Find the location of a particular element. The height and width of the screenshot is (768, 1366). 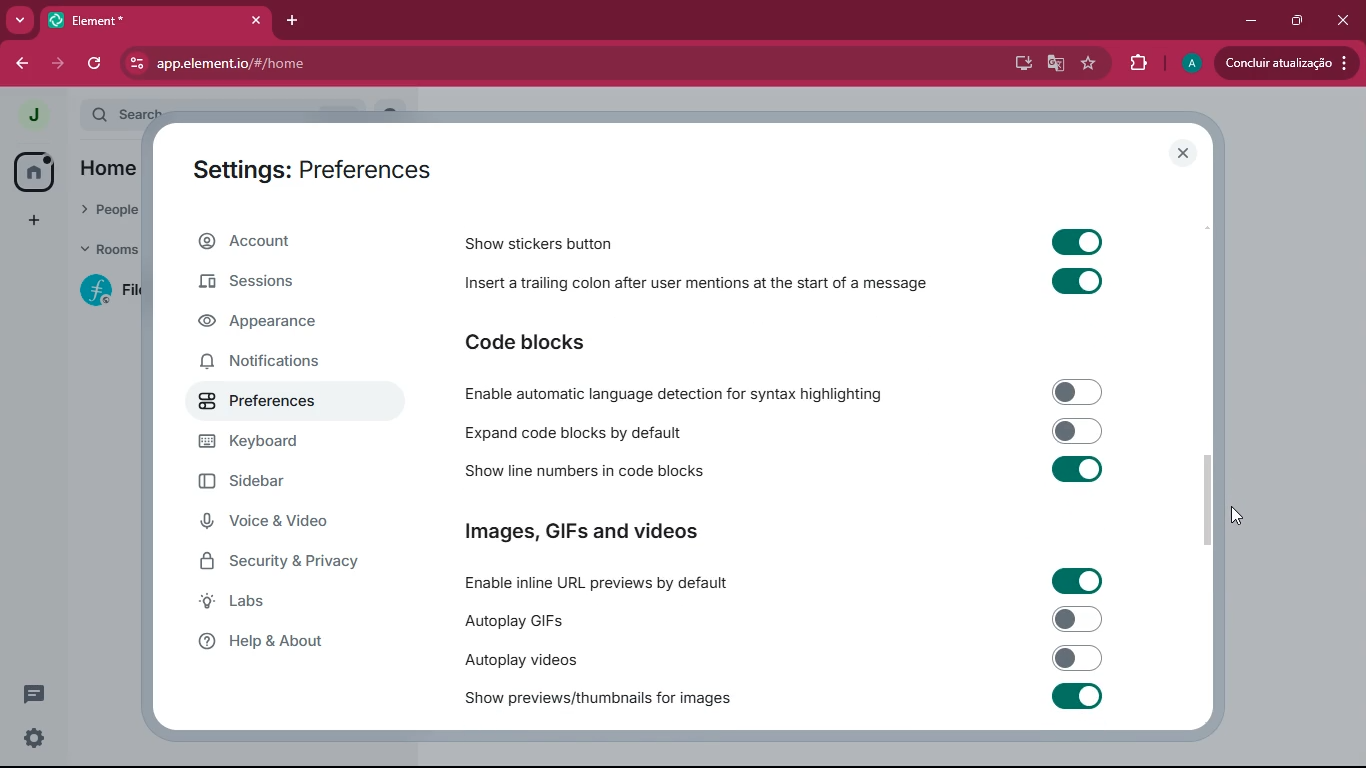

search bar is located at coordinates (123, 113).